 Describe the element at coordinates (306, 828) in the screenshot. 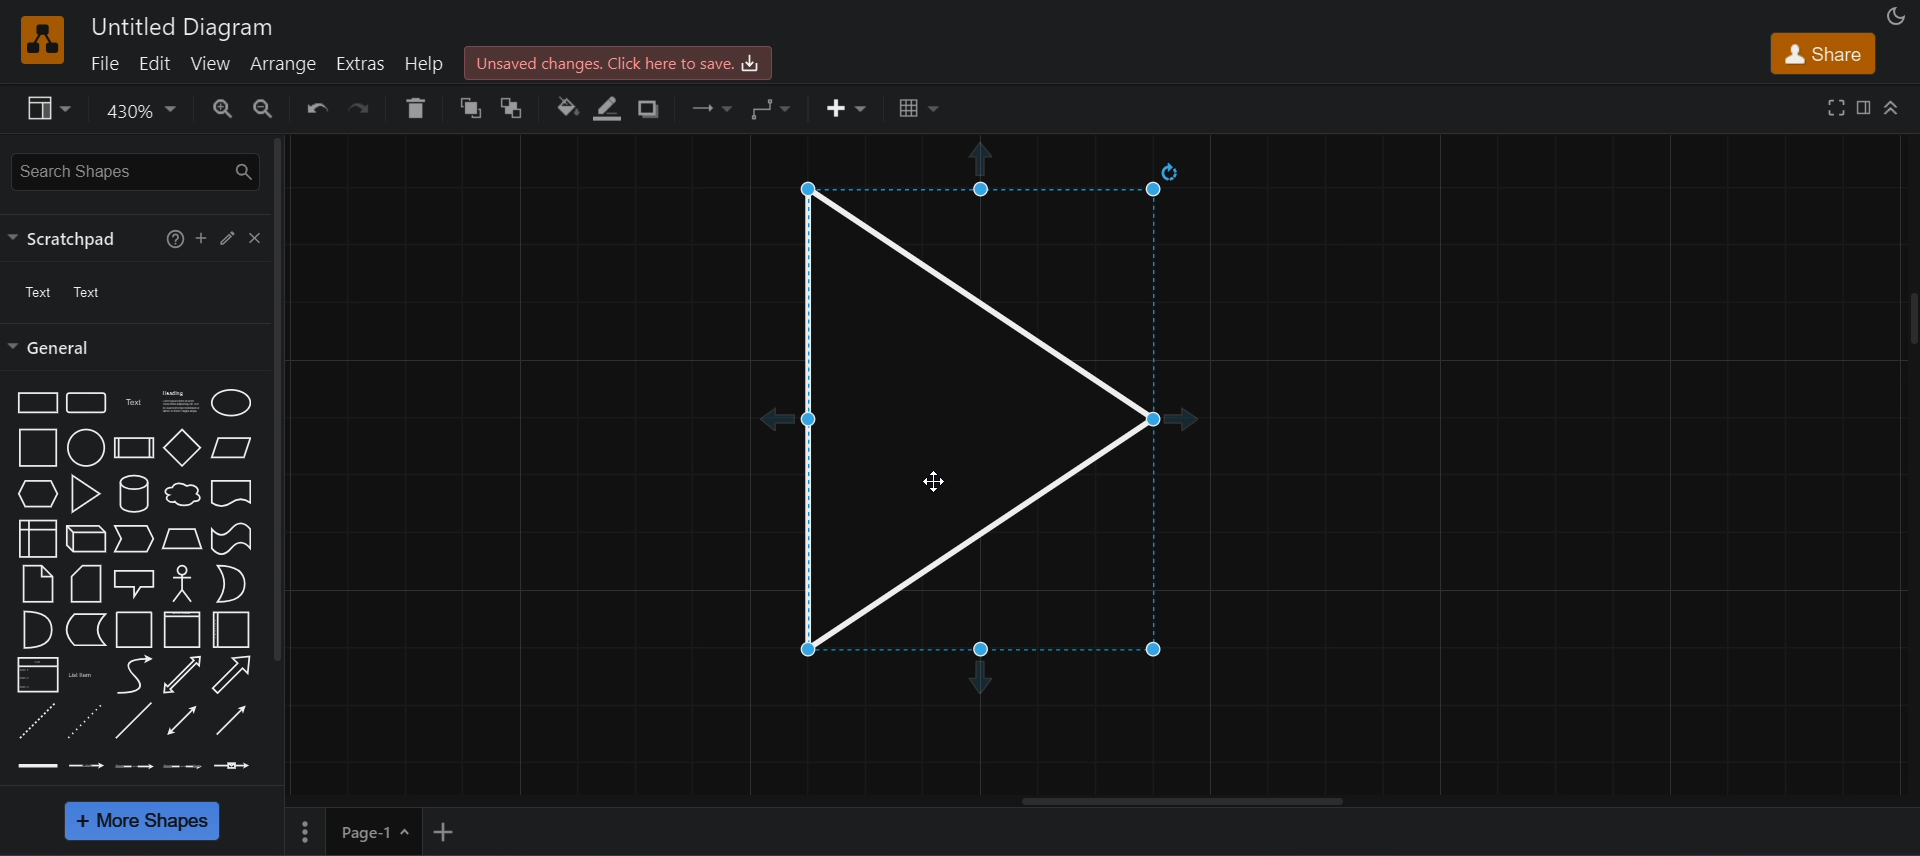

I see `Options` at that location.